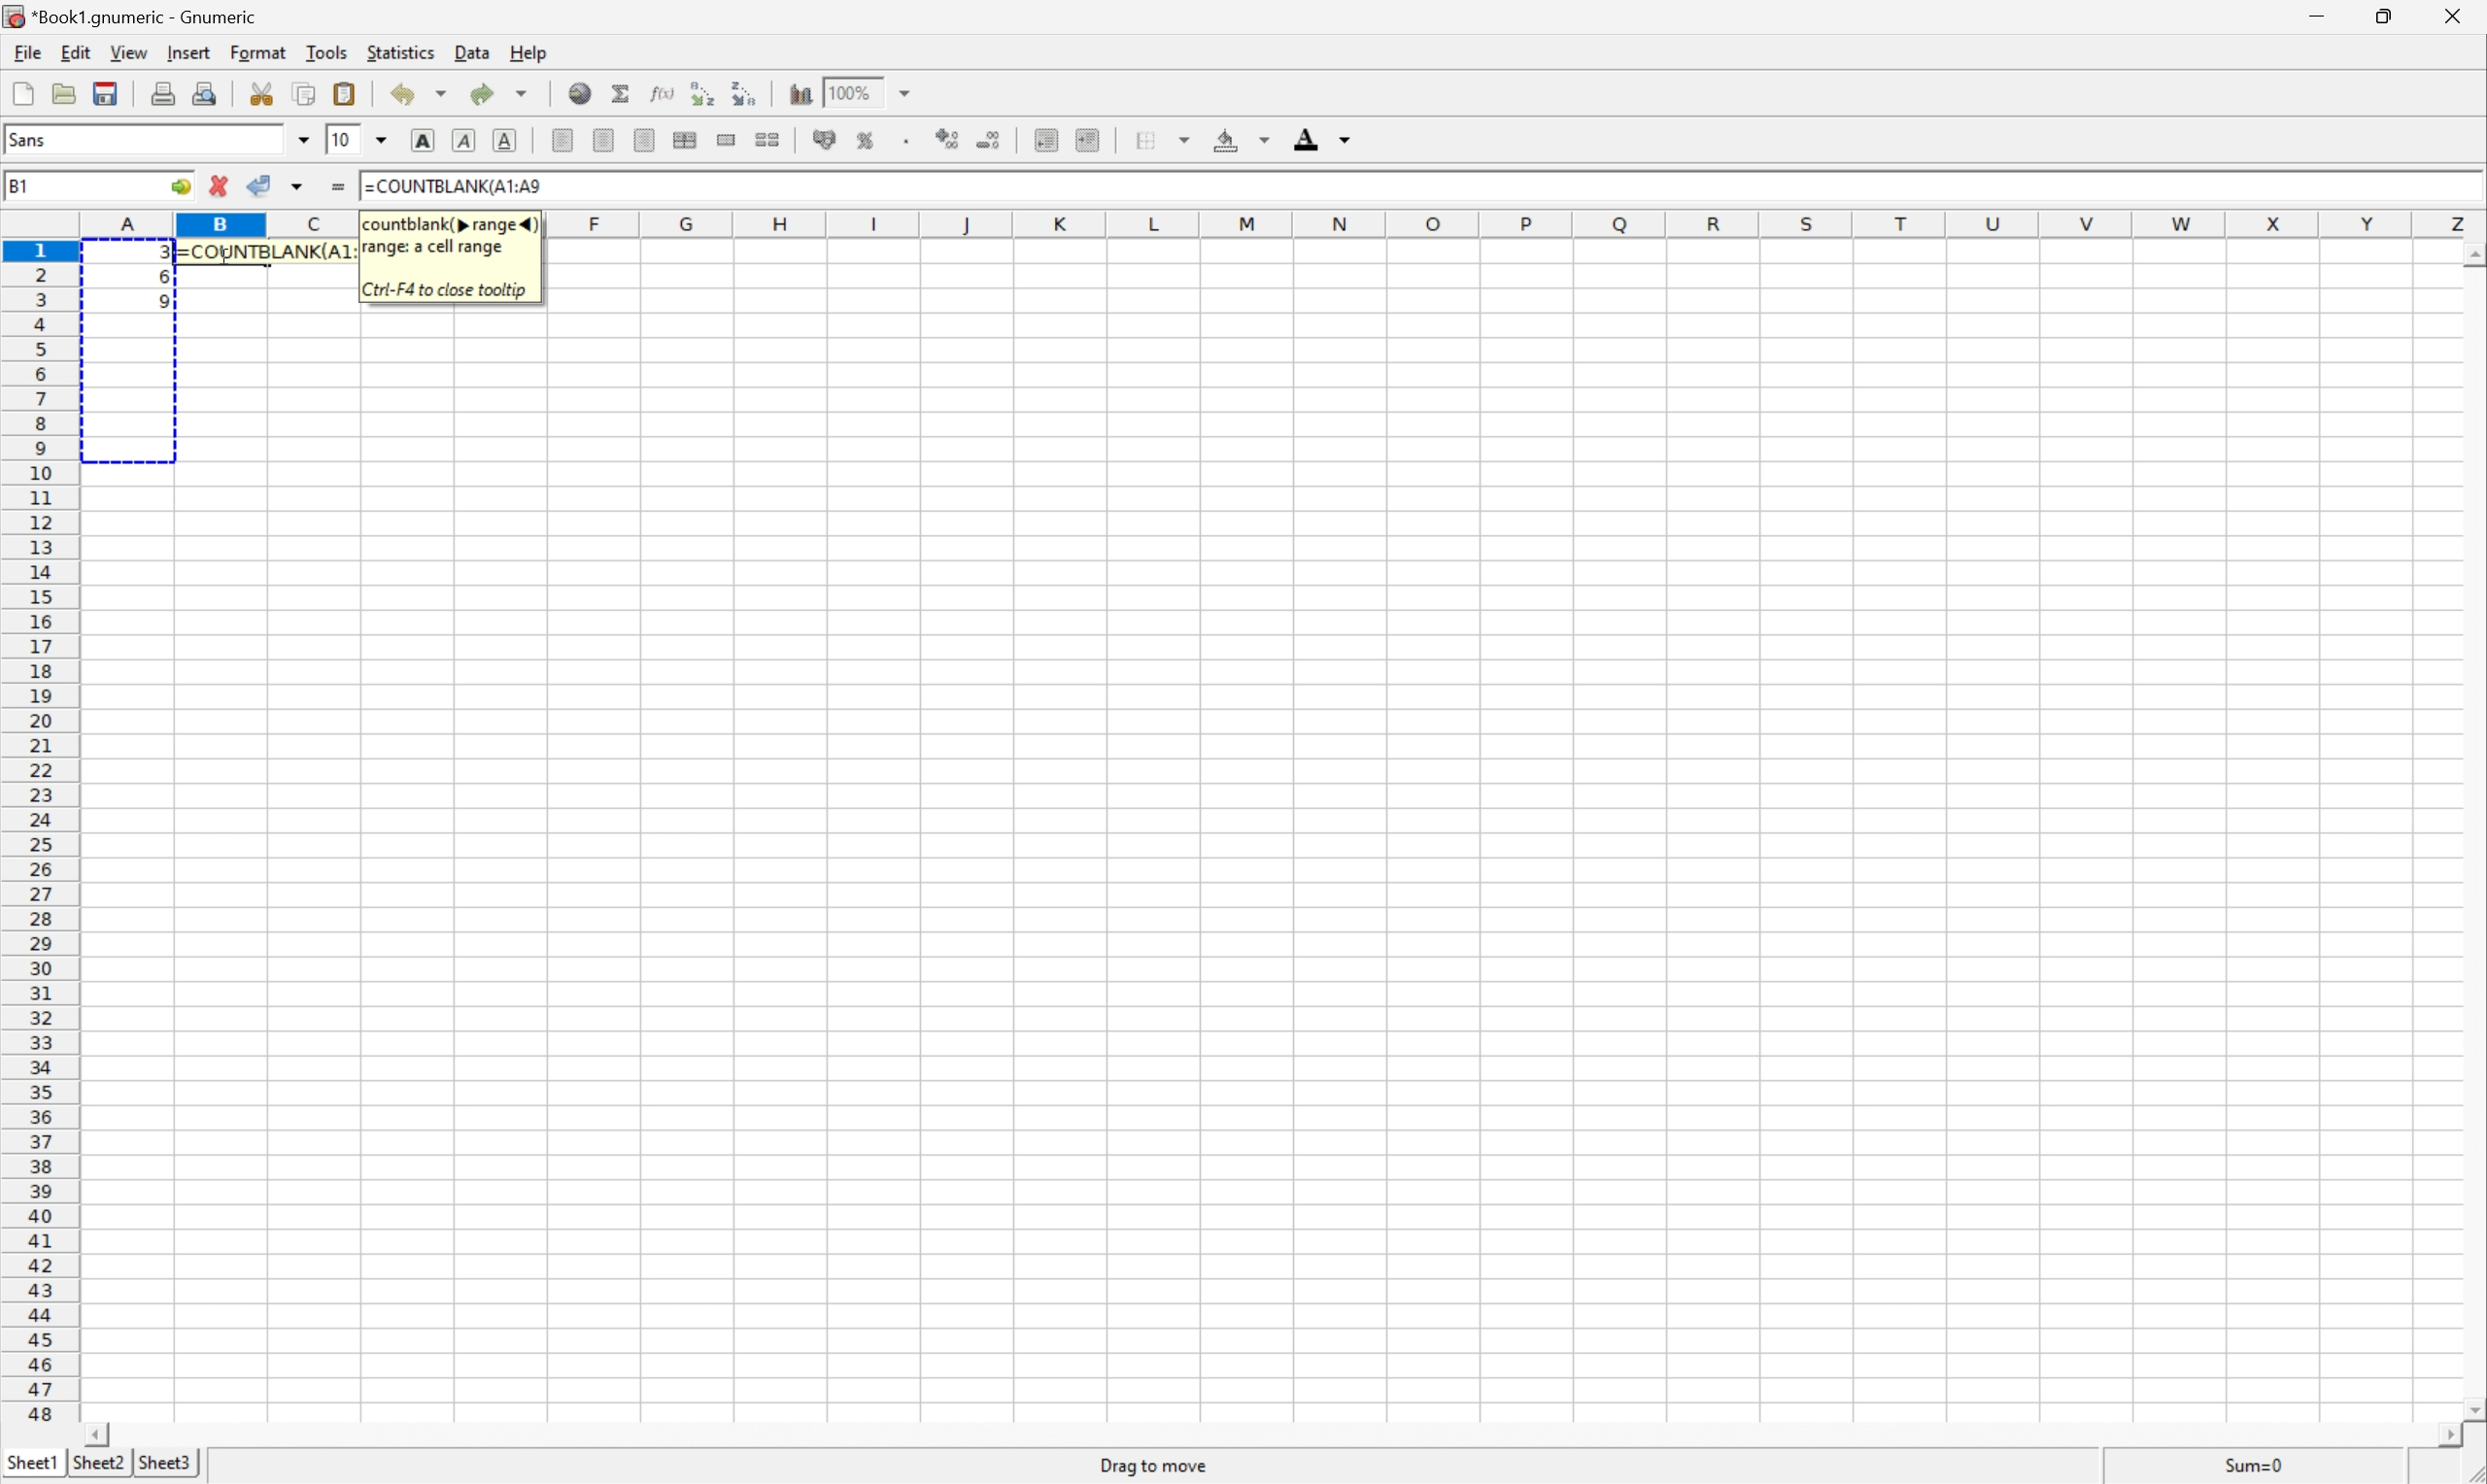 This screenshot has width=2487, height=1484. What do you see at coordinates (98, 1462) in the screenshot?
I see `Sheet2` at bounding box center [98, 1462].